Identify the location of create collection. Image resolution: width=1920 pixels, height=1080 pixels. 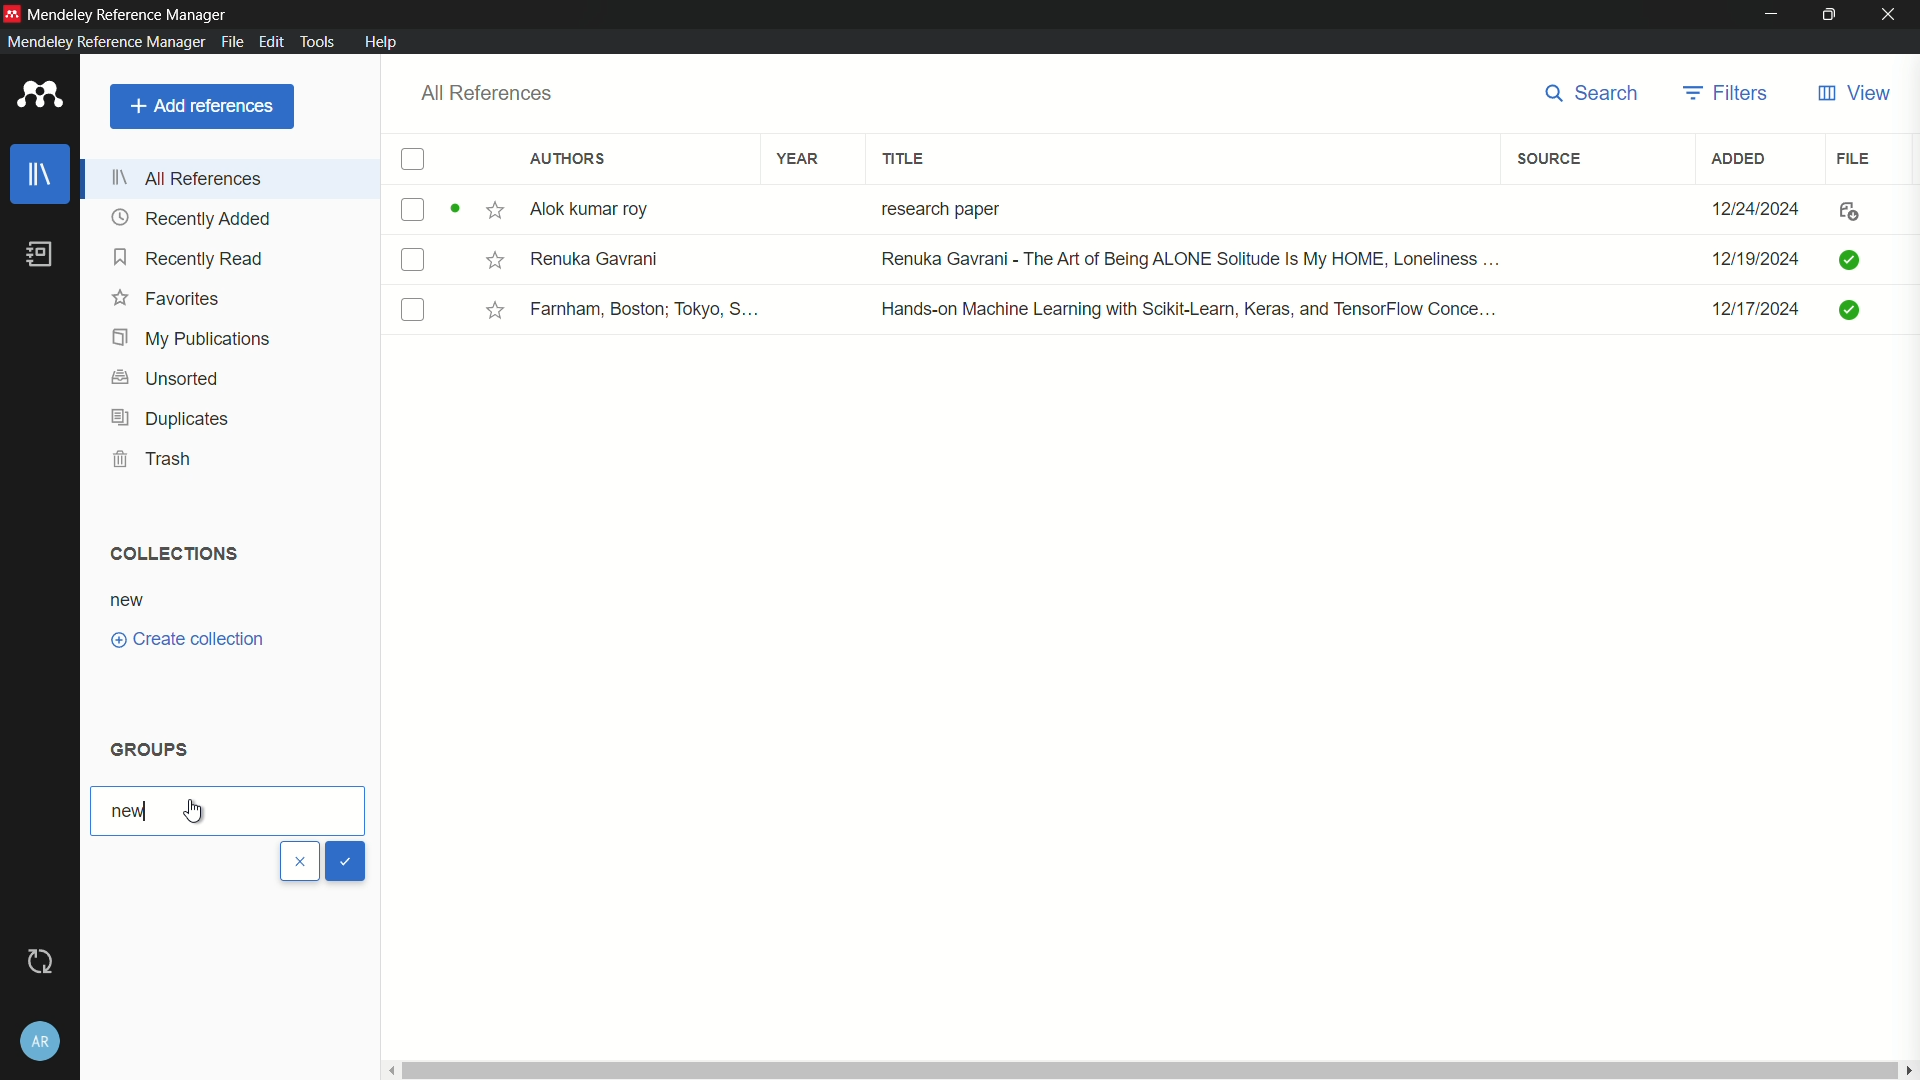
(188, 640).